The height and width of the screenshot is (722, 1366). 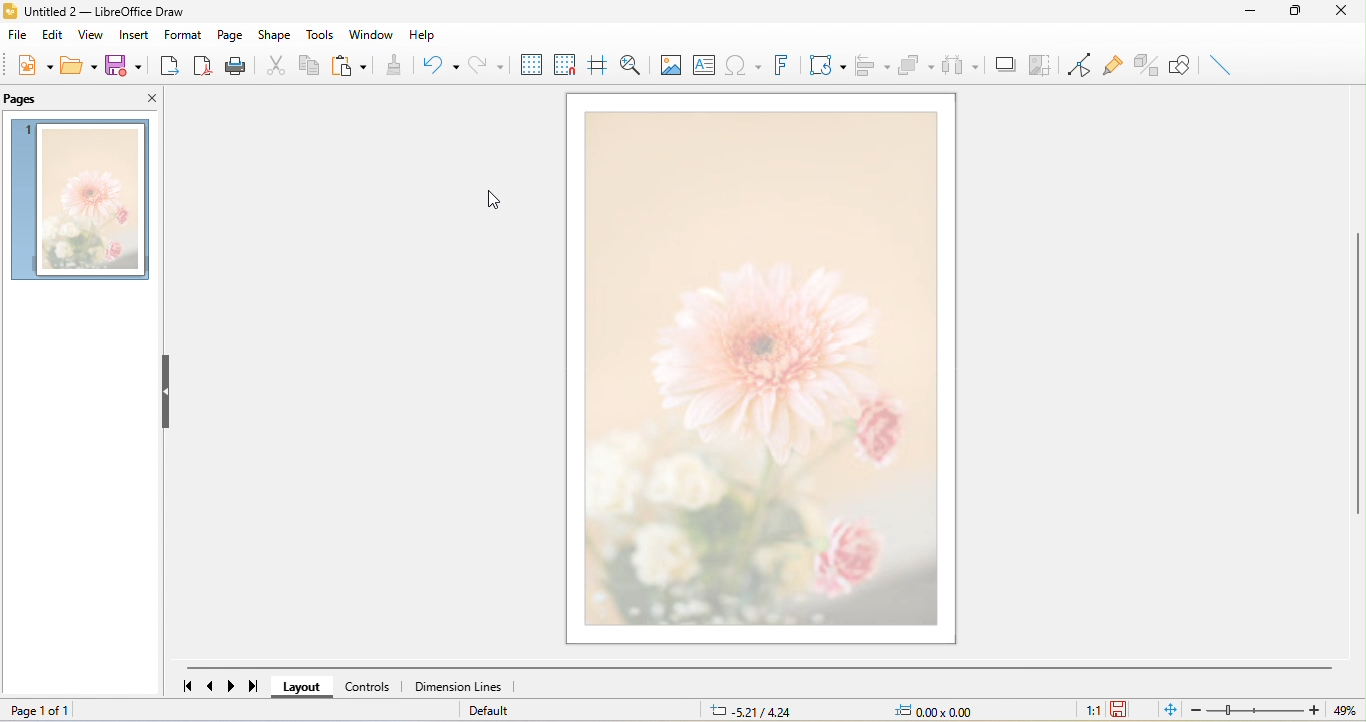 What do you see at coordinates (631, 65) in the screenshot?
I see `zoom and pan` at bounding box center [631, 65].